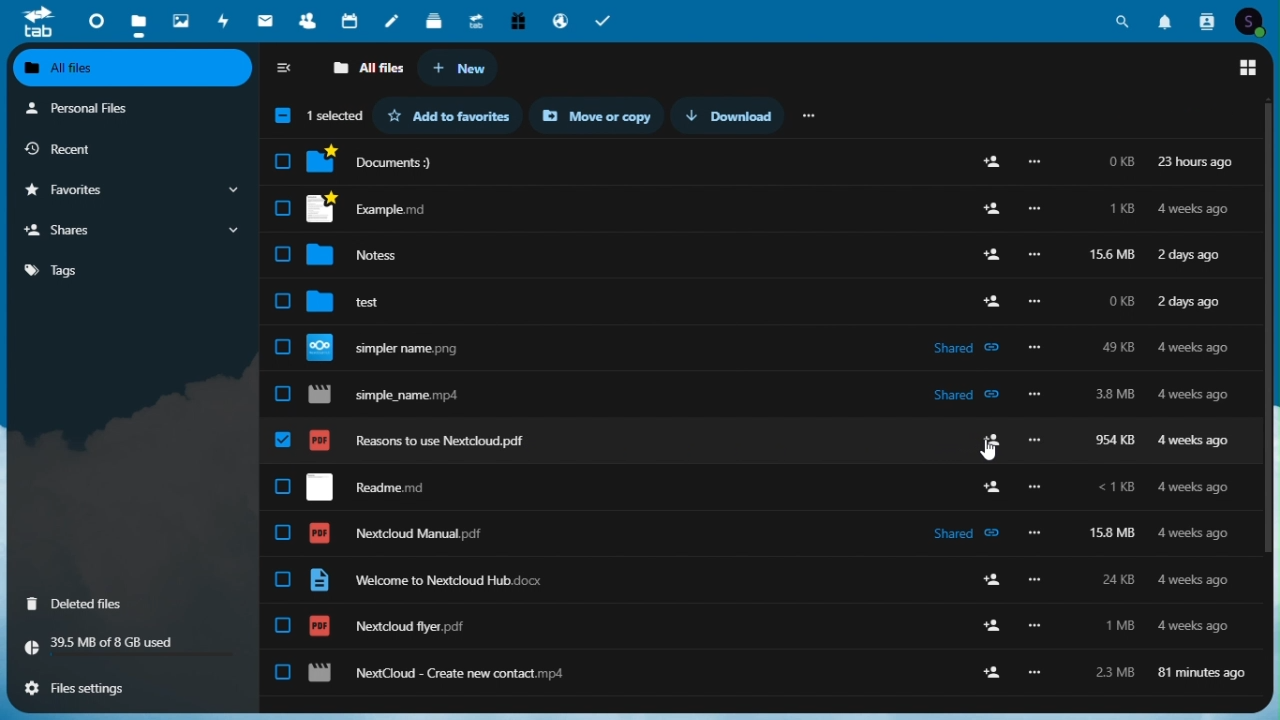 The width and height of the screenshot is (1280, 720). Describe the element at coordinates (392, 395) in the screenshot. I see `simple_name.mp4` at that location.